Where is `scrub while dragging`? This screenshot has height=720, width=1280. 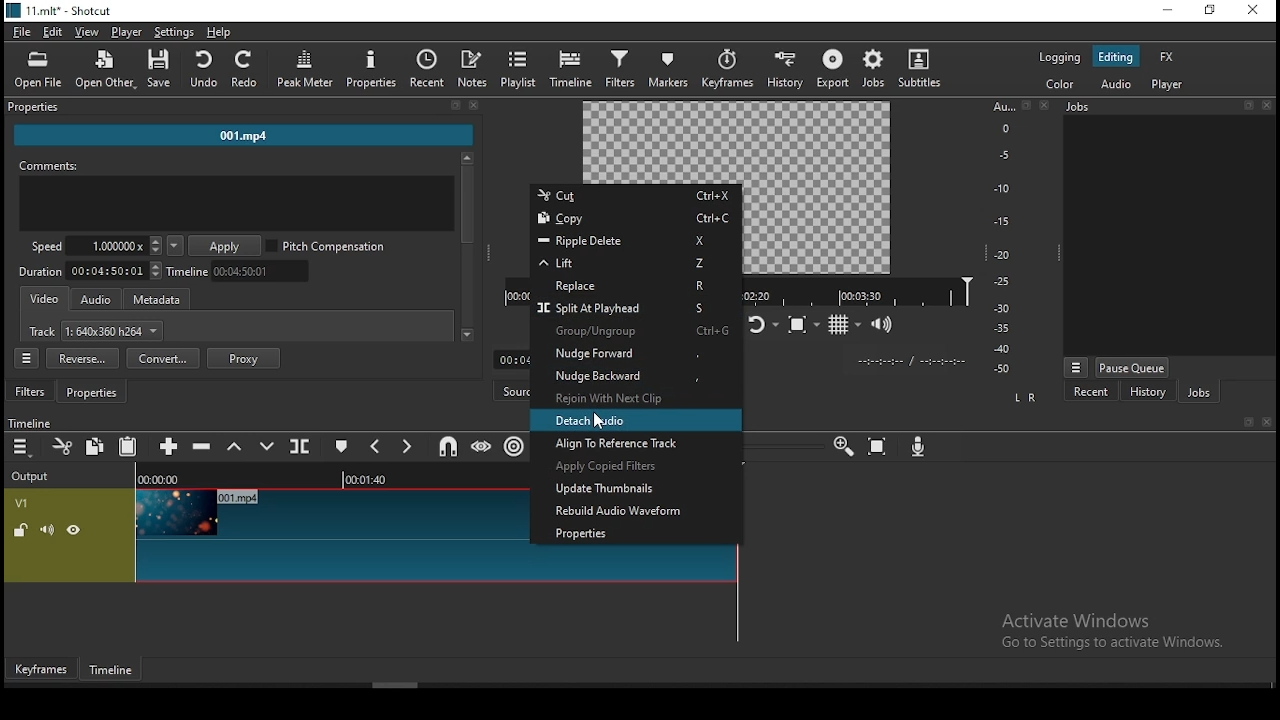 scrub while dragging is located at coordinates (480, 447).